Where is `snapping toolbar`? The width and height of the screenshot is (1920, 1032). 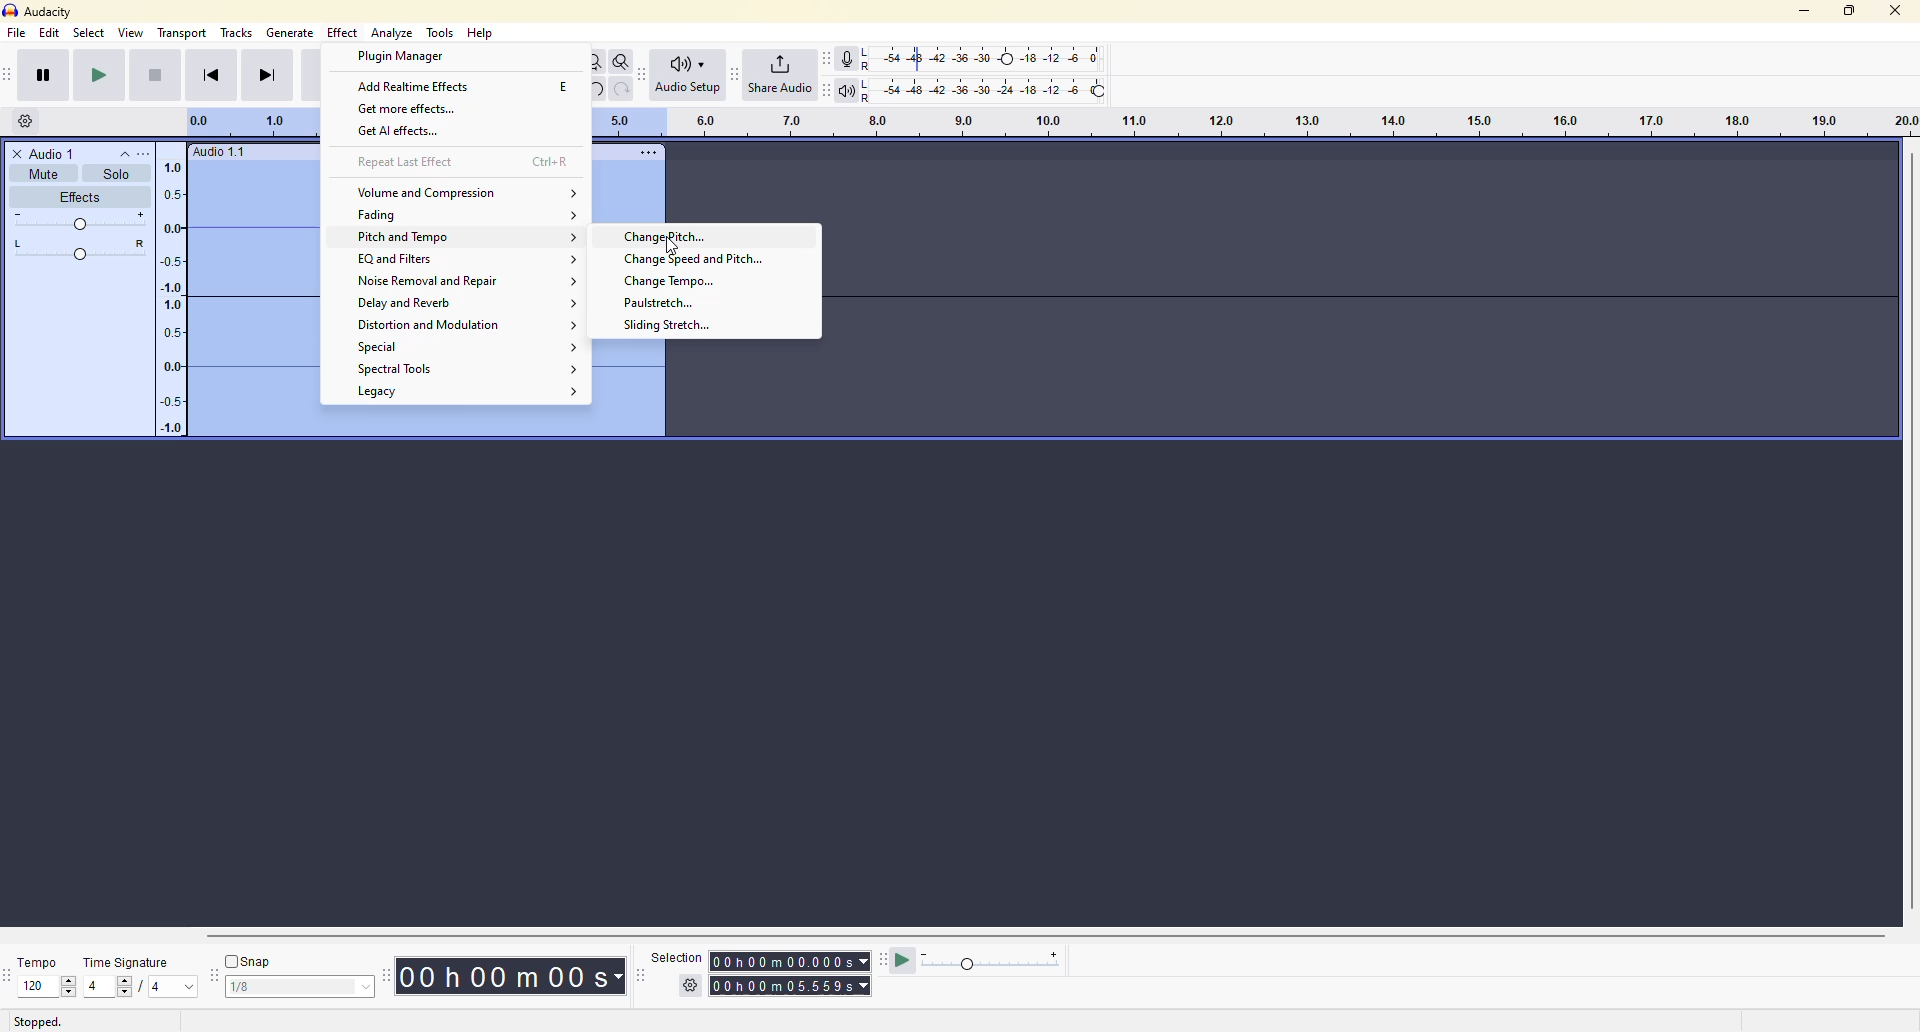
snapping toolbar is located at coordinates (214, 975).